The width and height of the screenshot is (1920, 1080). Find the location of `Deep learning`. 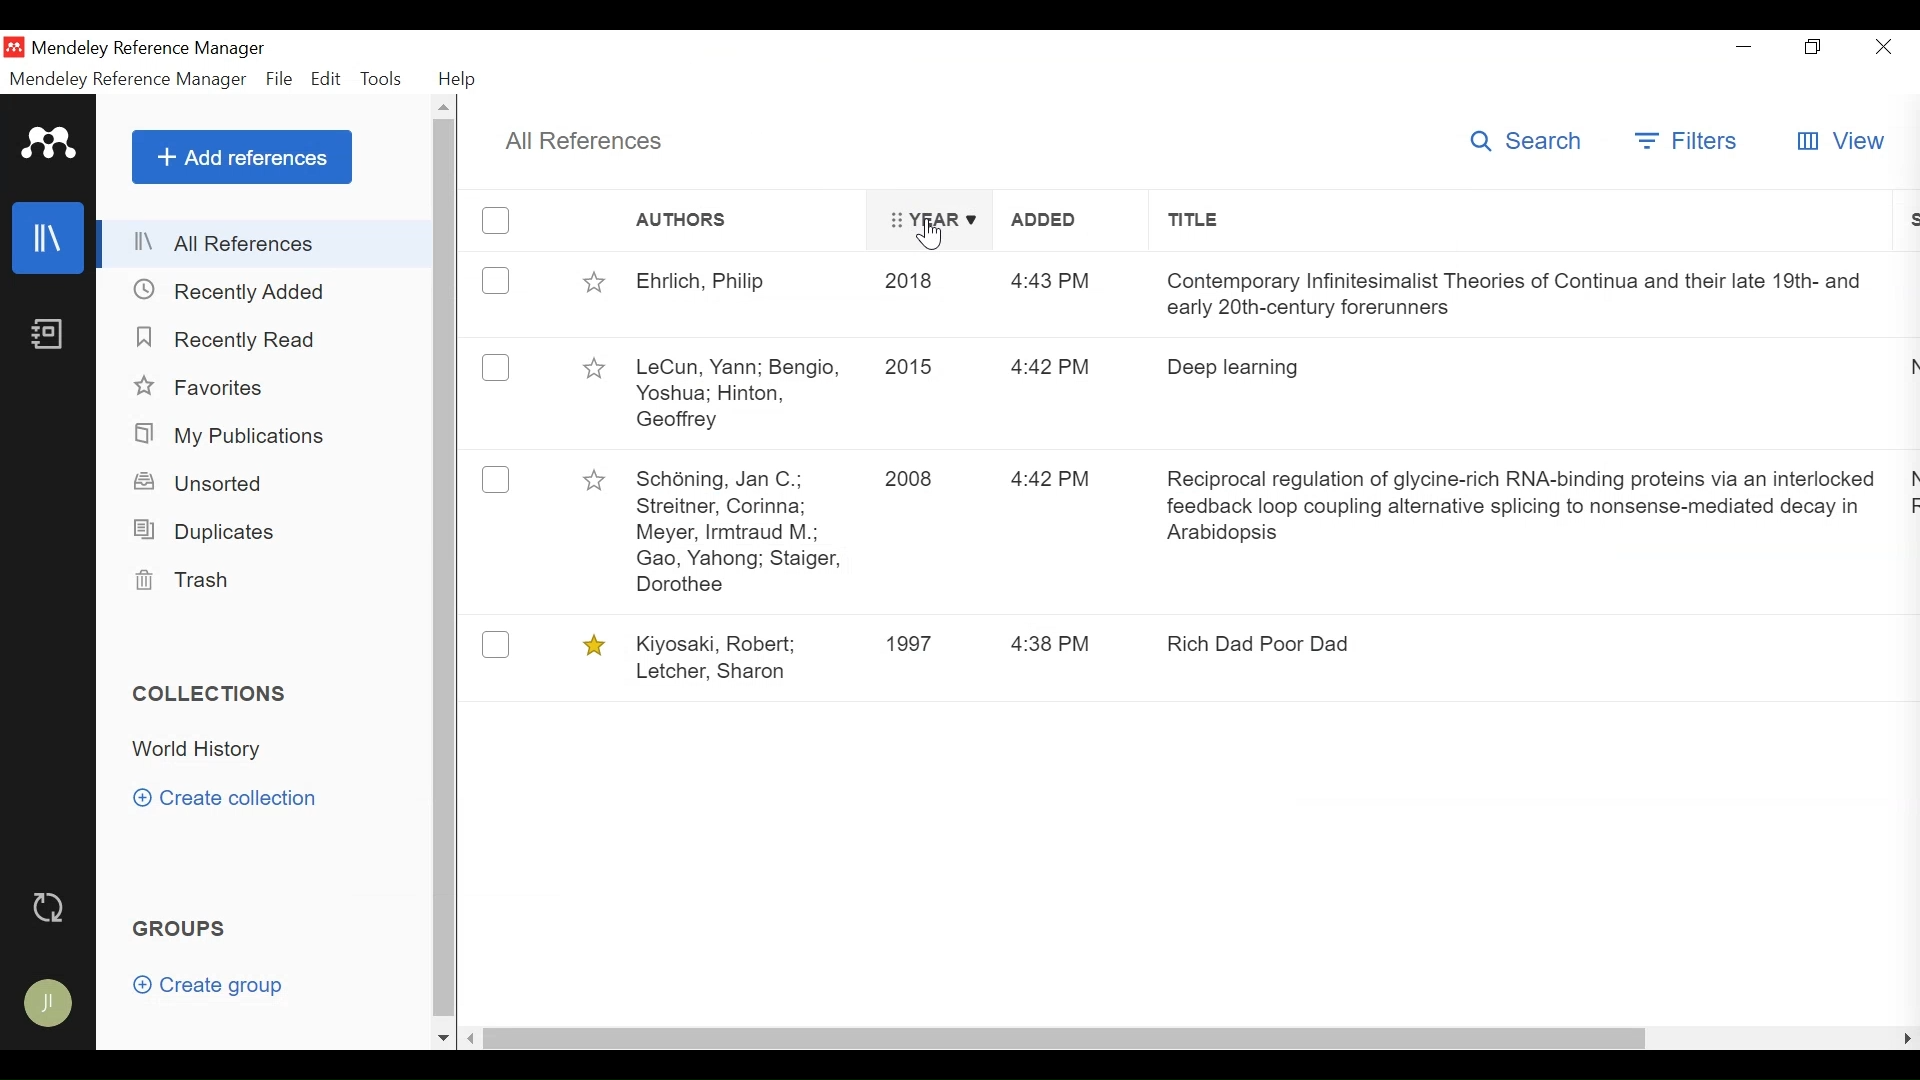

Deep learning is located at coordinates (1246, 366).